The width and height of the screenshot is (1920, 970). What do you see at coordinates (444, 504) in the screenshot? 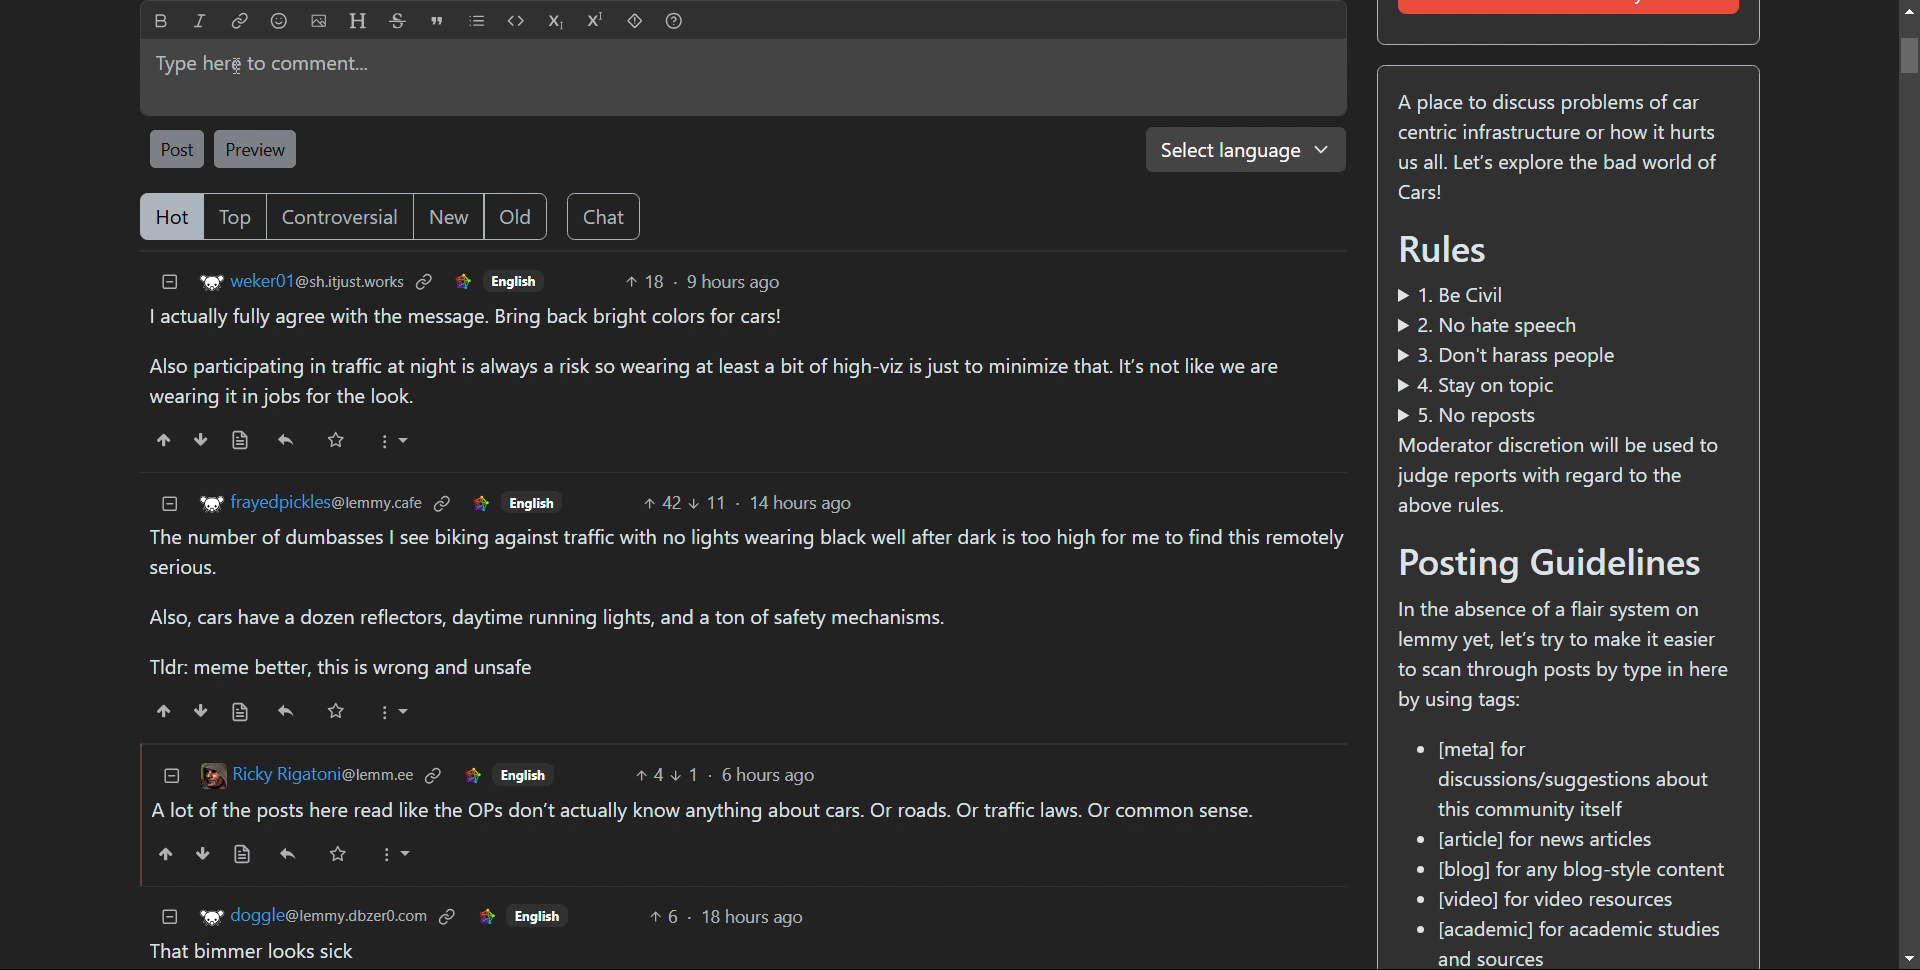
I see `link` at bounding box center [444, 504].